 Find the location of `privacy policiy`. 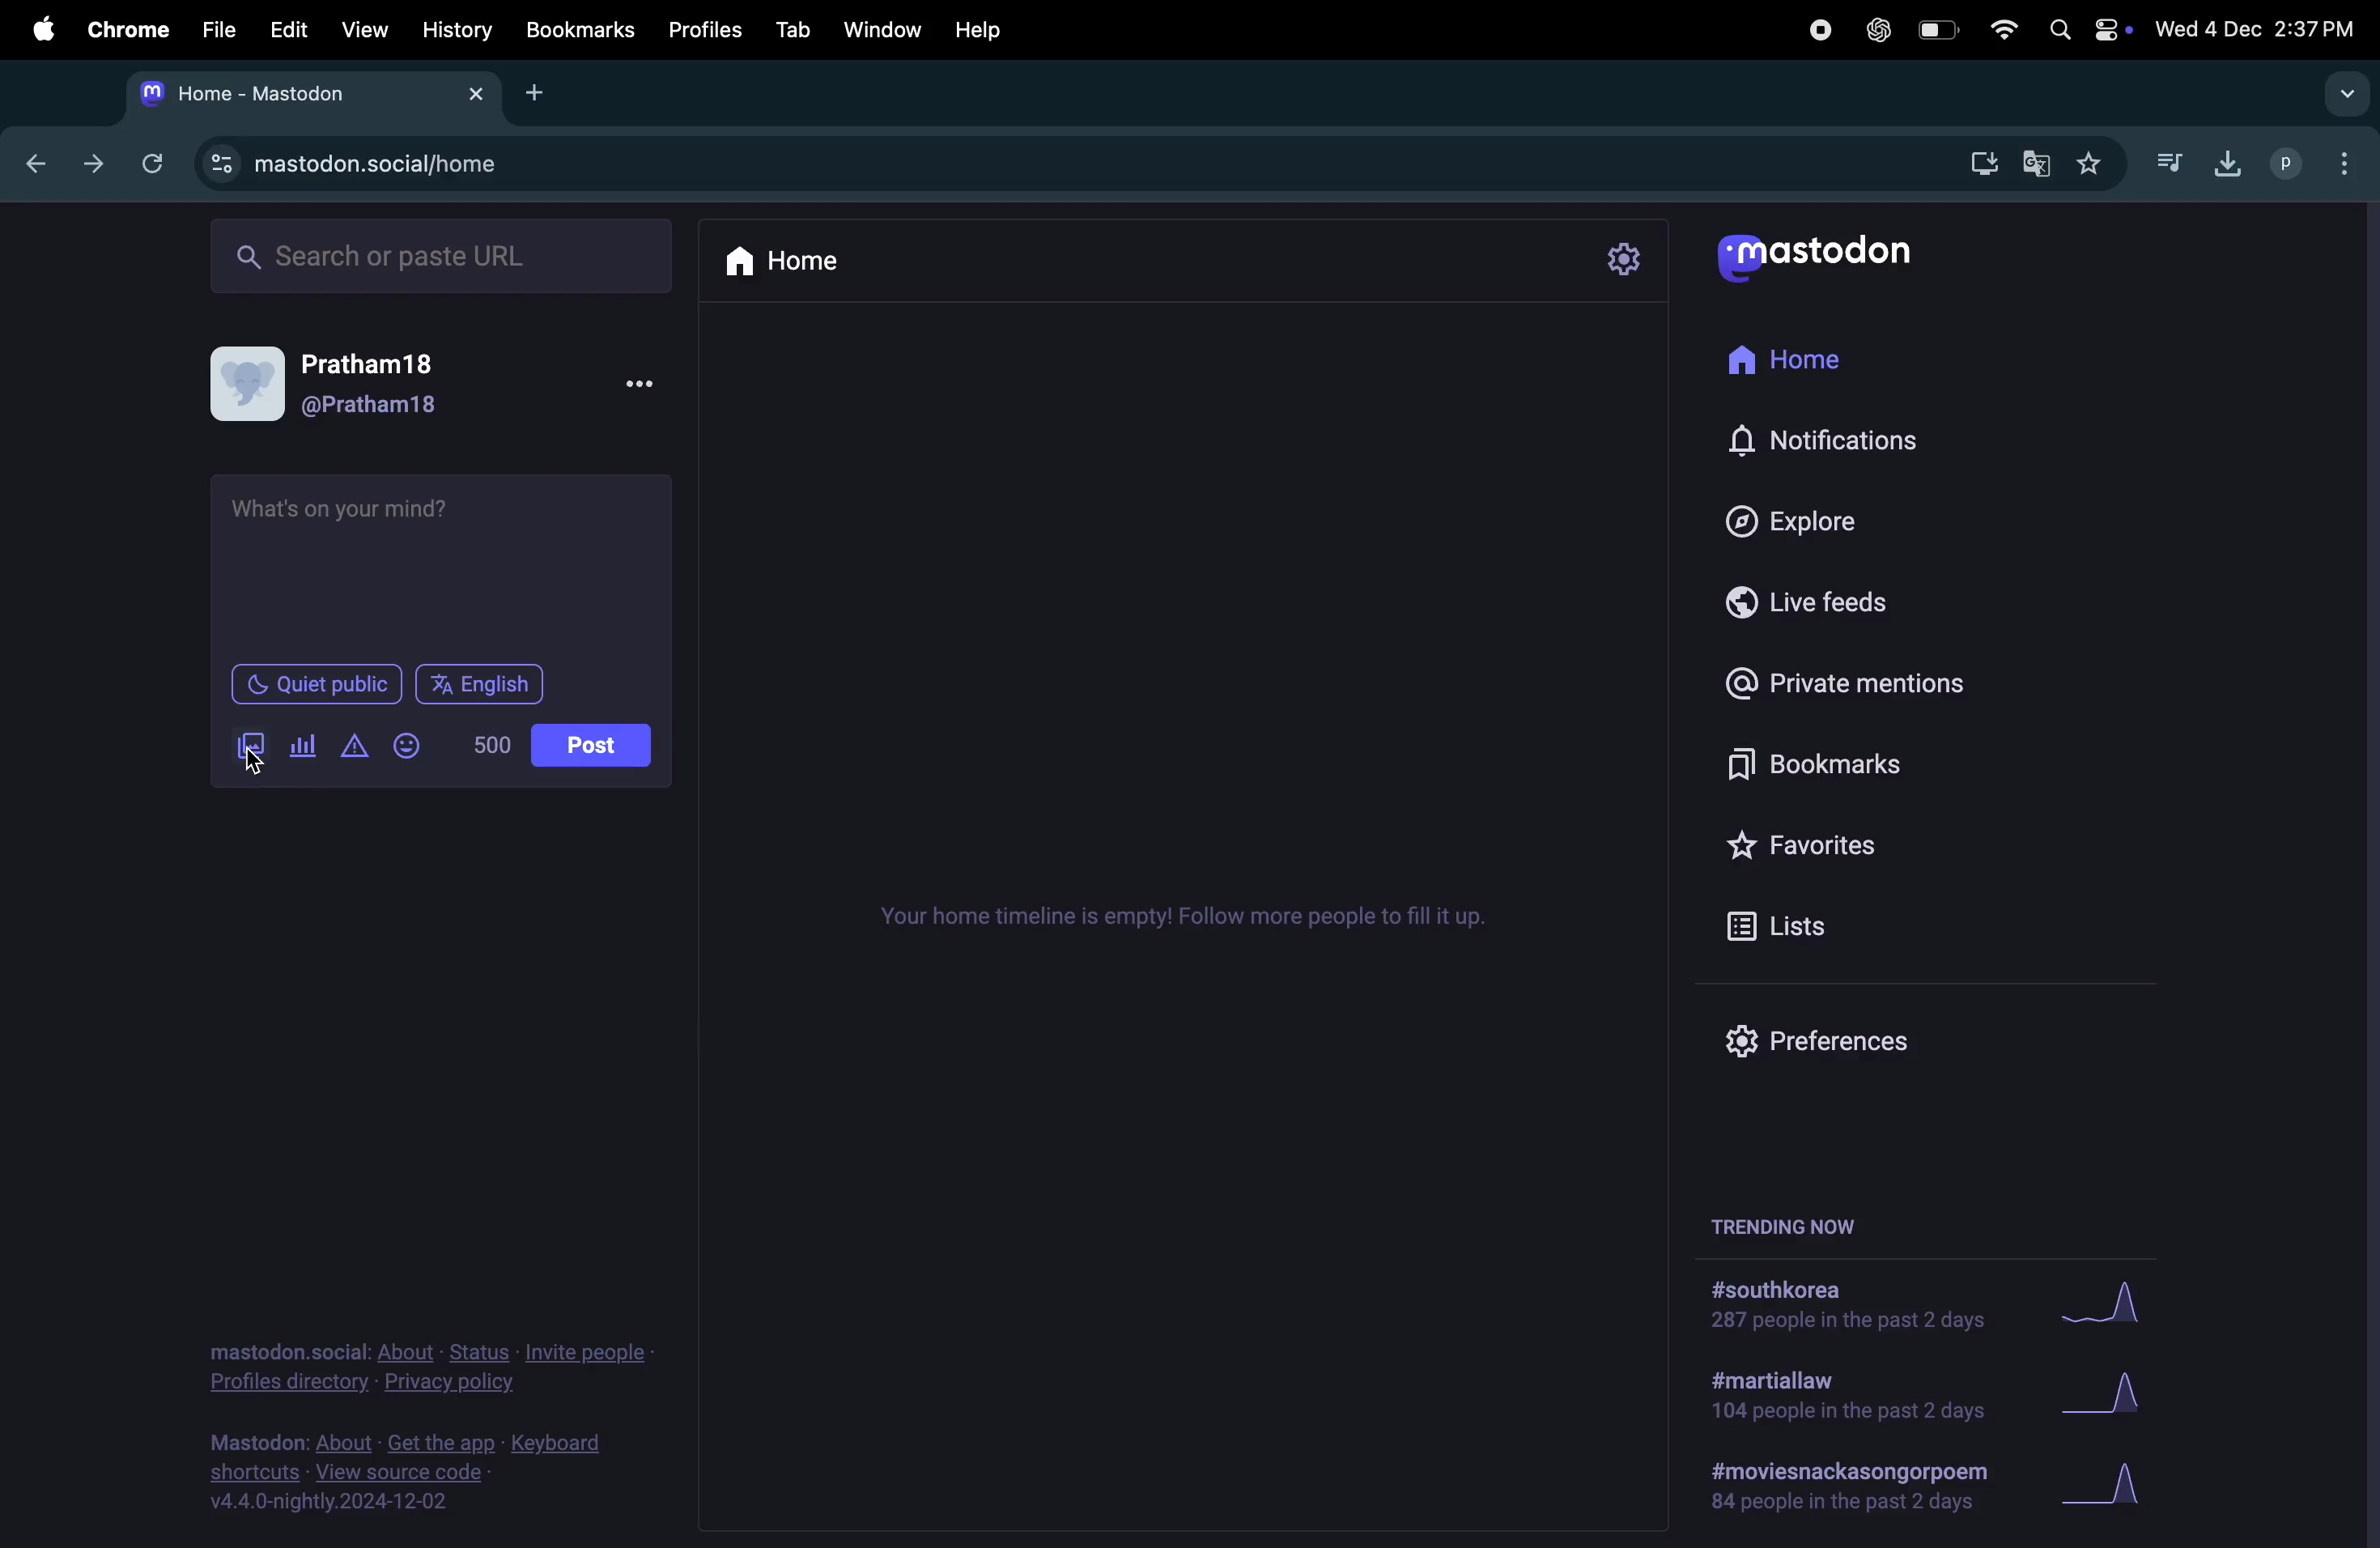

privacy policiy is located at coordinates (433, 1363).